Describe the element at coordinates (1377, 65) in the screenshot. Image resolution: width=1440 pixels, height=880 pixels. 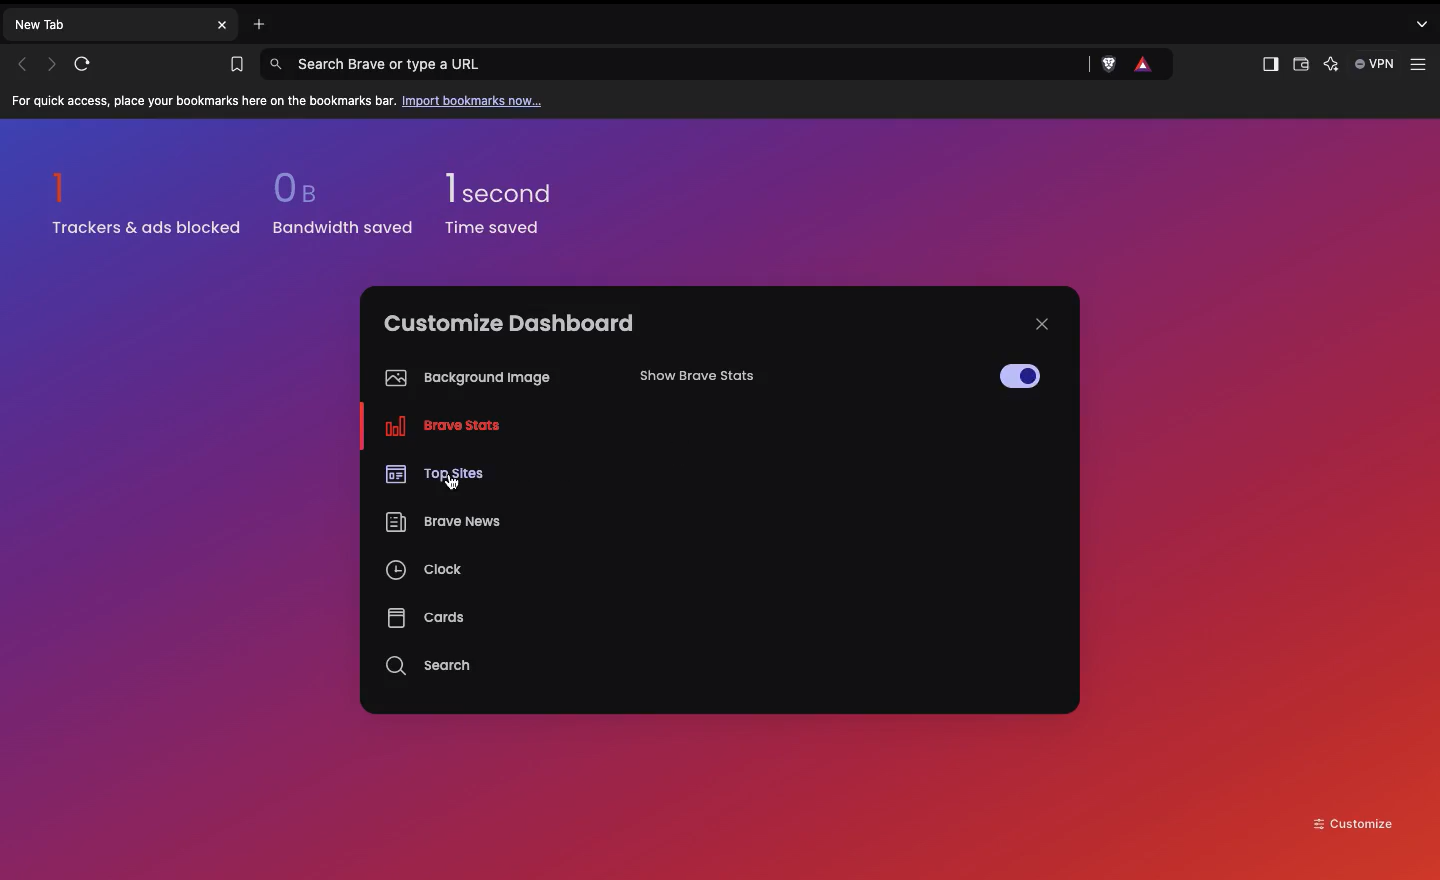
I see `VPN` at that location.